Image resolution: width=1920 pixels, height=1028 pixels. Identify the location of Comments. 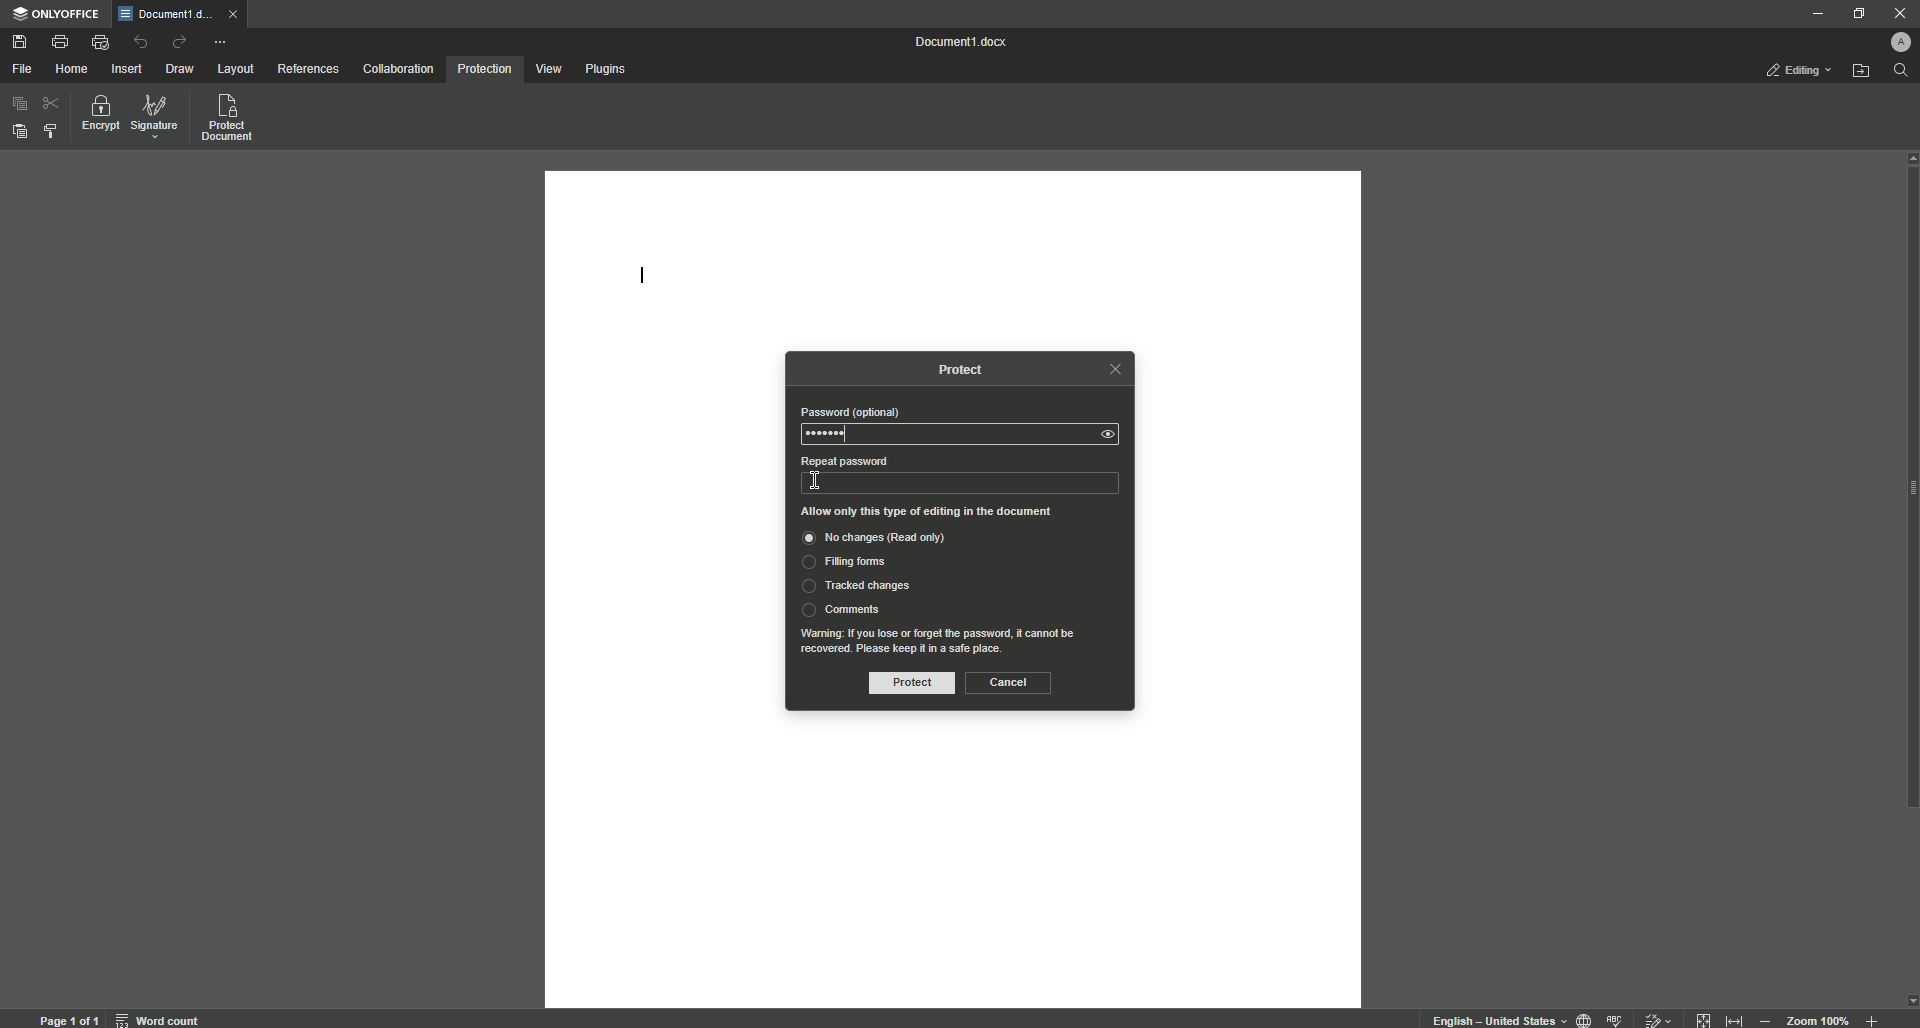
(841, 609).